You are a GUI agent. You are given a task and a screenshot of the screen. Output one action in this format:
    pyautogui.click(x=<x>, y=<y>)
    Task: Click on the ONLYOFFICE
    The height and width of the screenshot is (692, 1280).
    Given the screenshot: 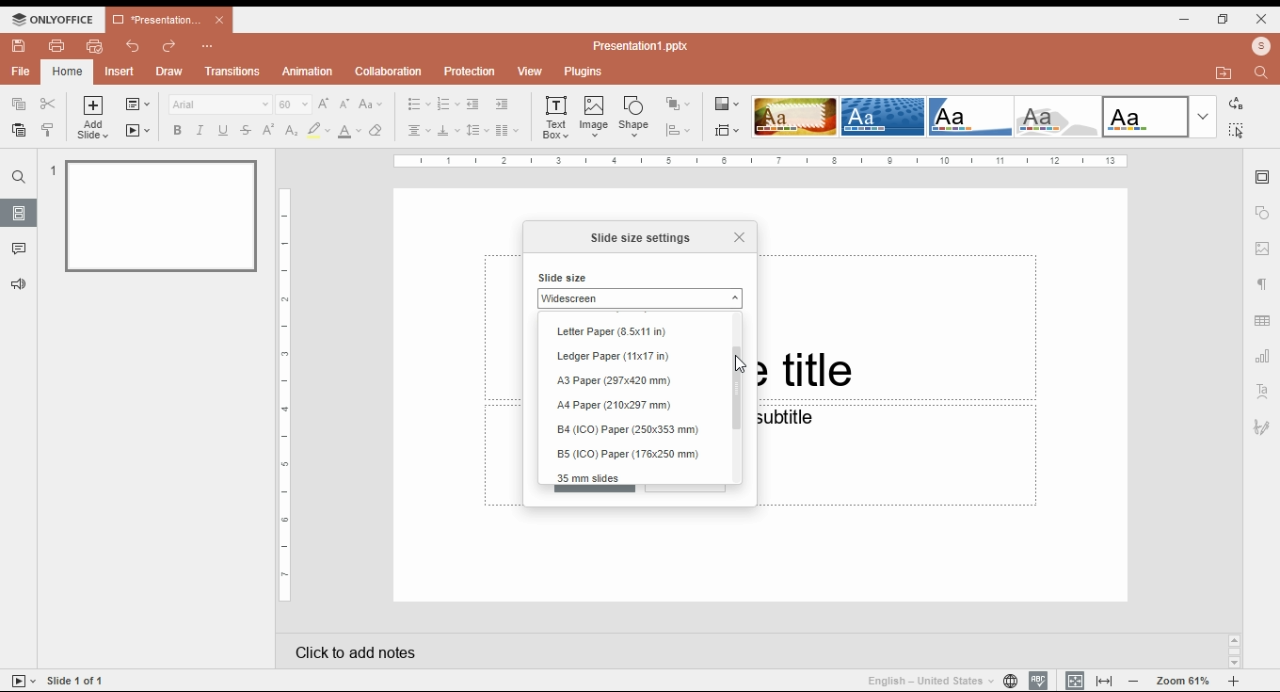 What is the action you would take?
    pyautogui.click(x=53, y=19)
    